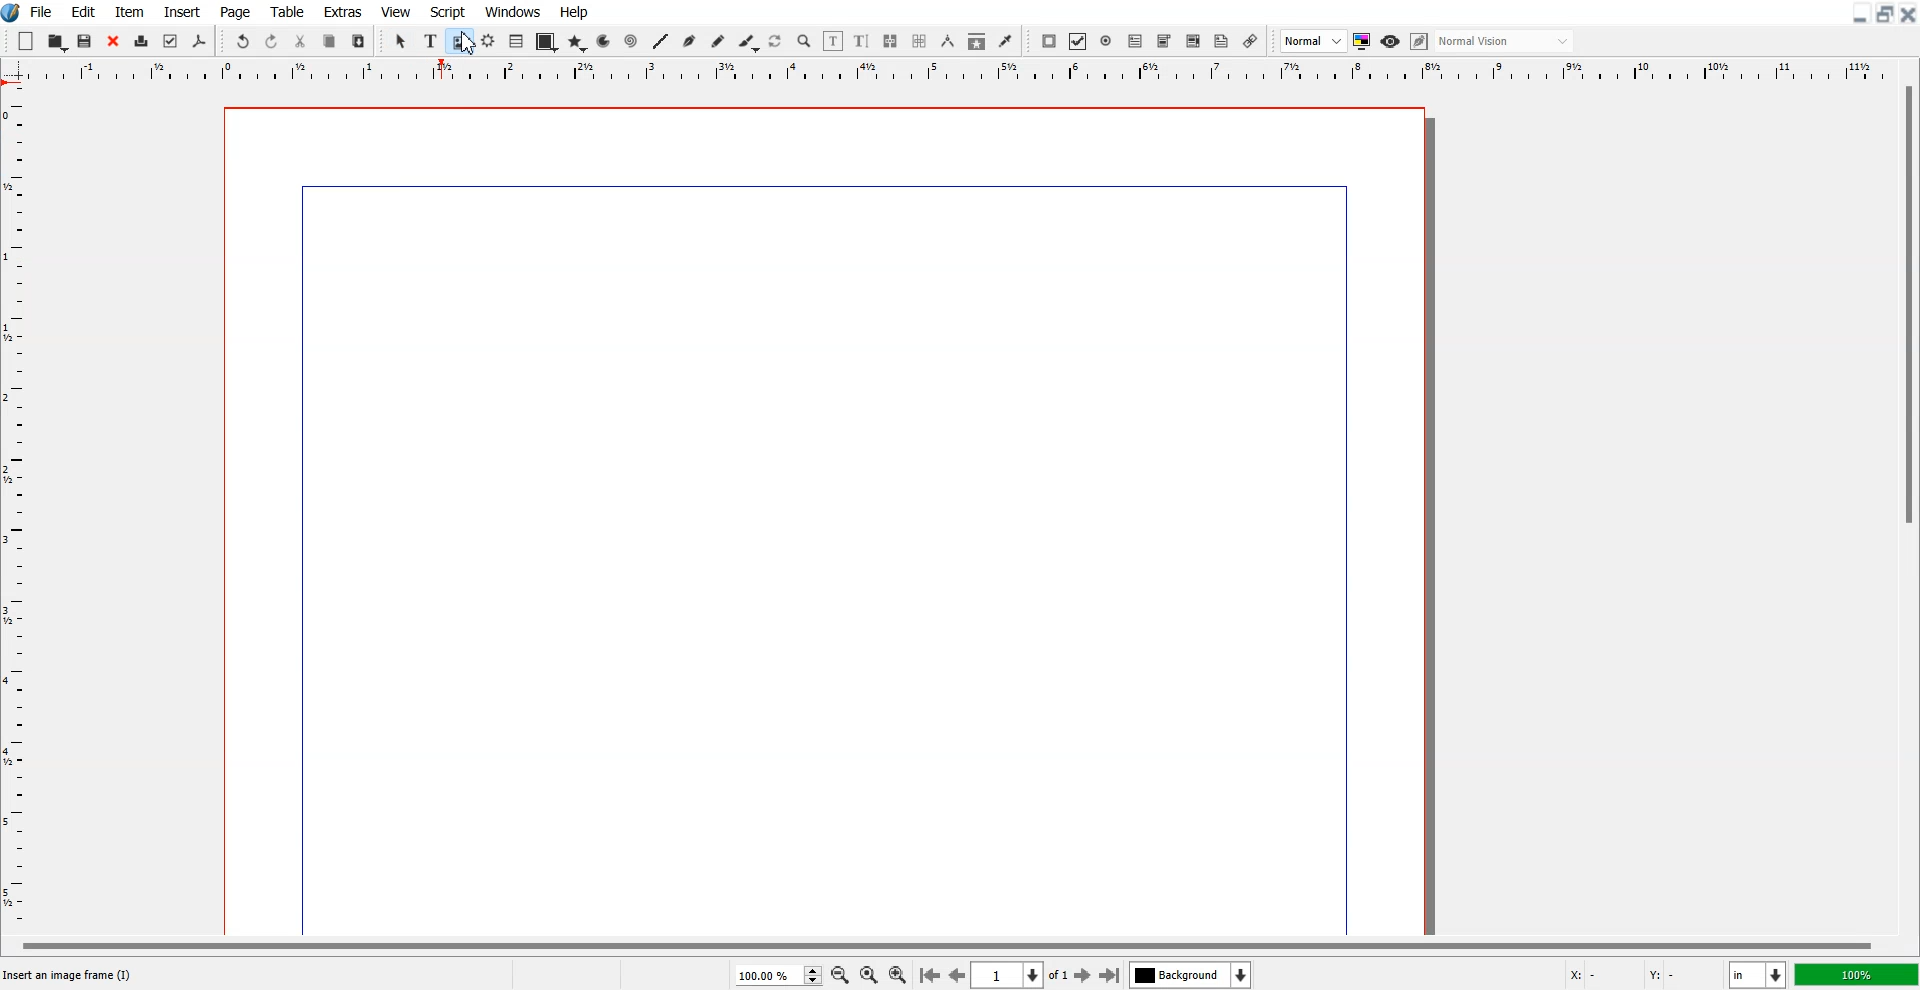  I want to click on Link Annotation, so click(1251, 41).